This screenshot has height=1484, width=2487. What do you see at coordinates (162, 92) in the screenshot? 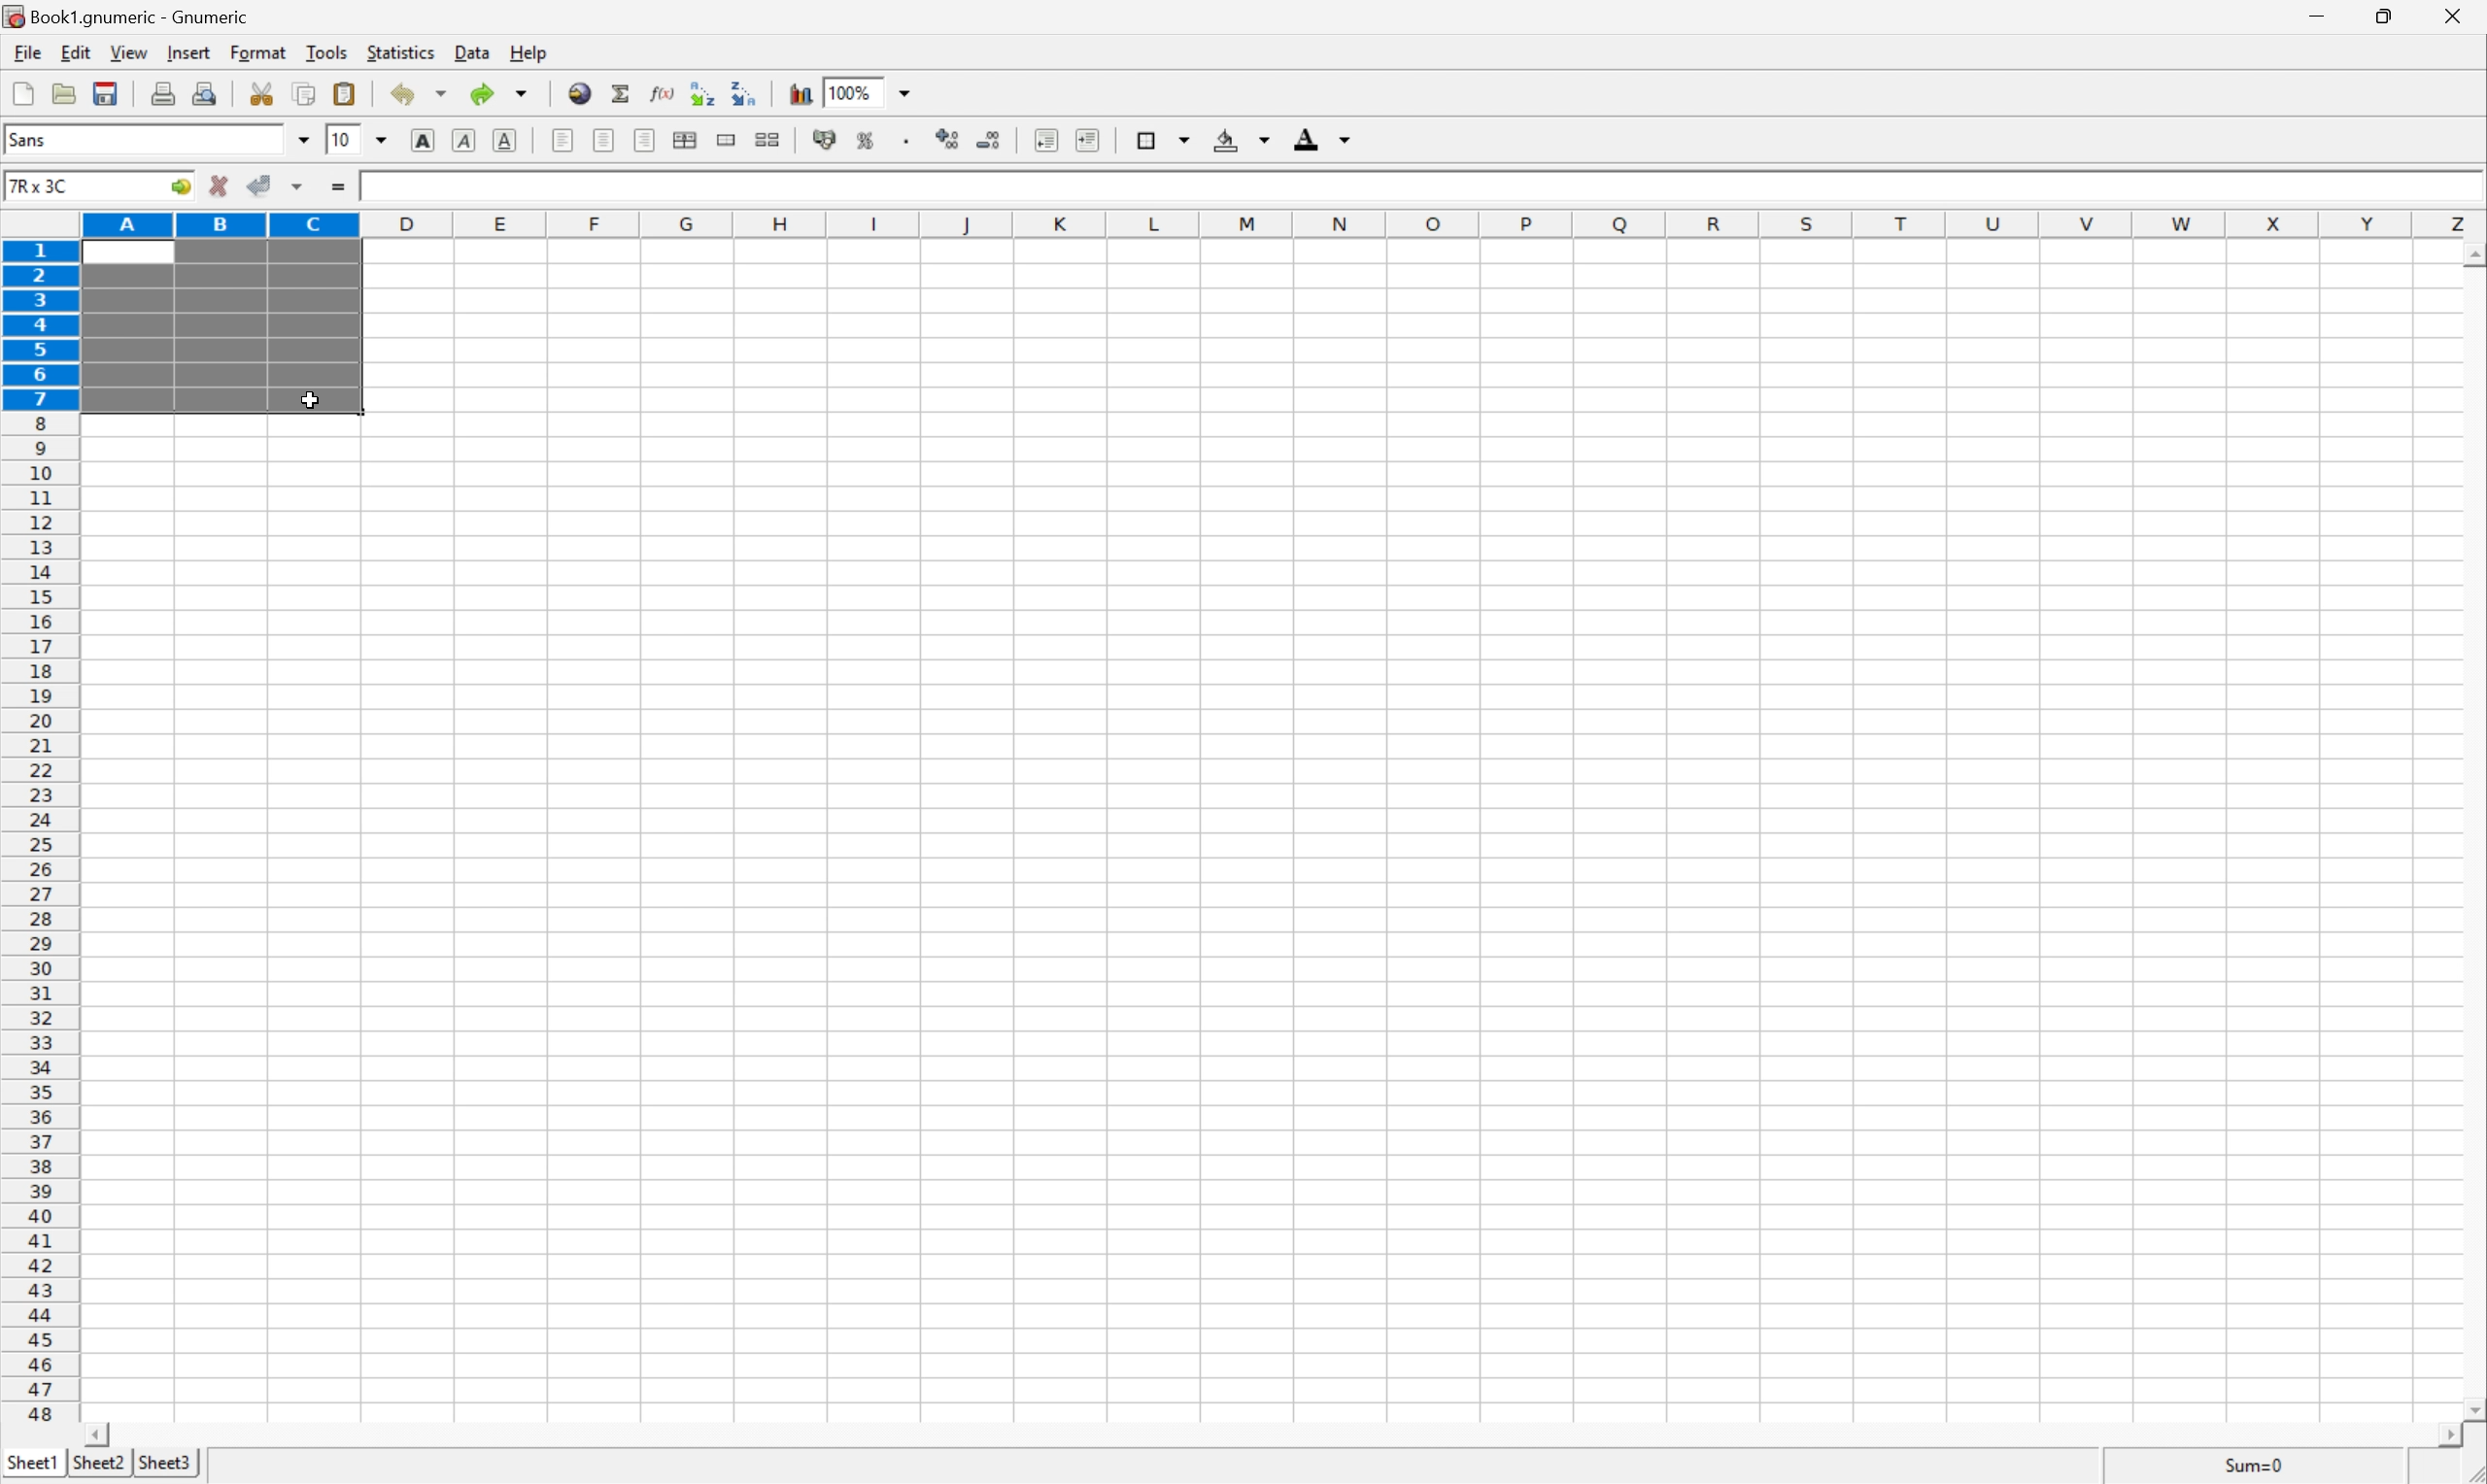
I see `print` at bounding box center [162, 92].